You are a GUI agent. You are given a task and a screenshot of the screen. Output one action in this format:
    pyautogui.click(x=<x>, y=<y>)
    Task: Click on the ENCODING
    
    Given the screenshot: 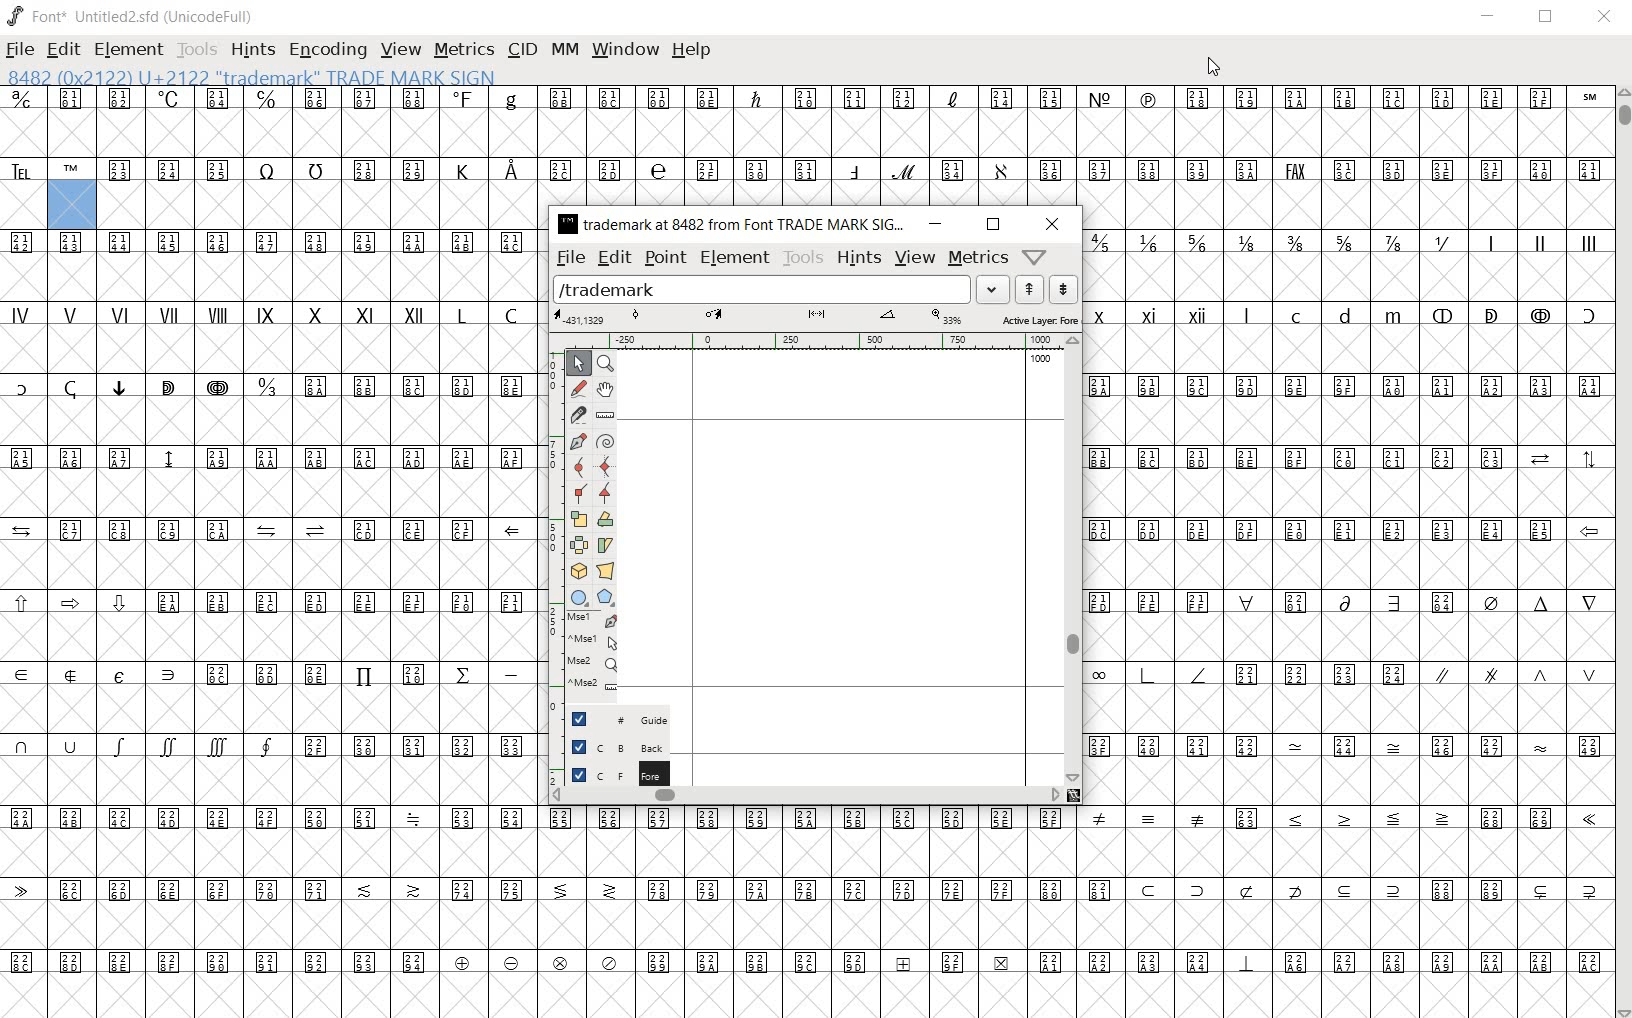 What is the action you would take?
    pyautogui.click(x=328, y=50)
    